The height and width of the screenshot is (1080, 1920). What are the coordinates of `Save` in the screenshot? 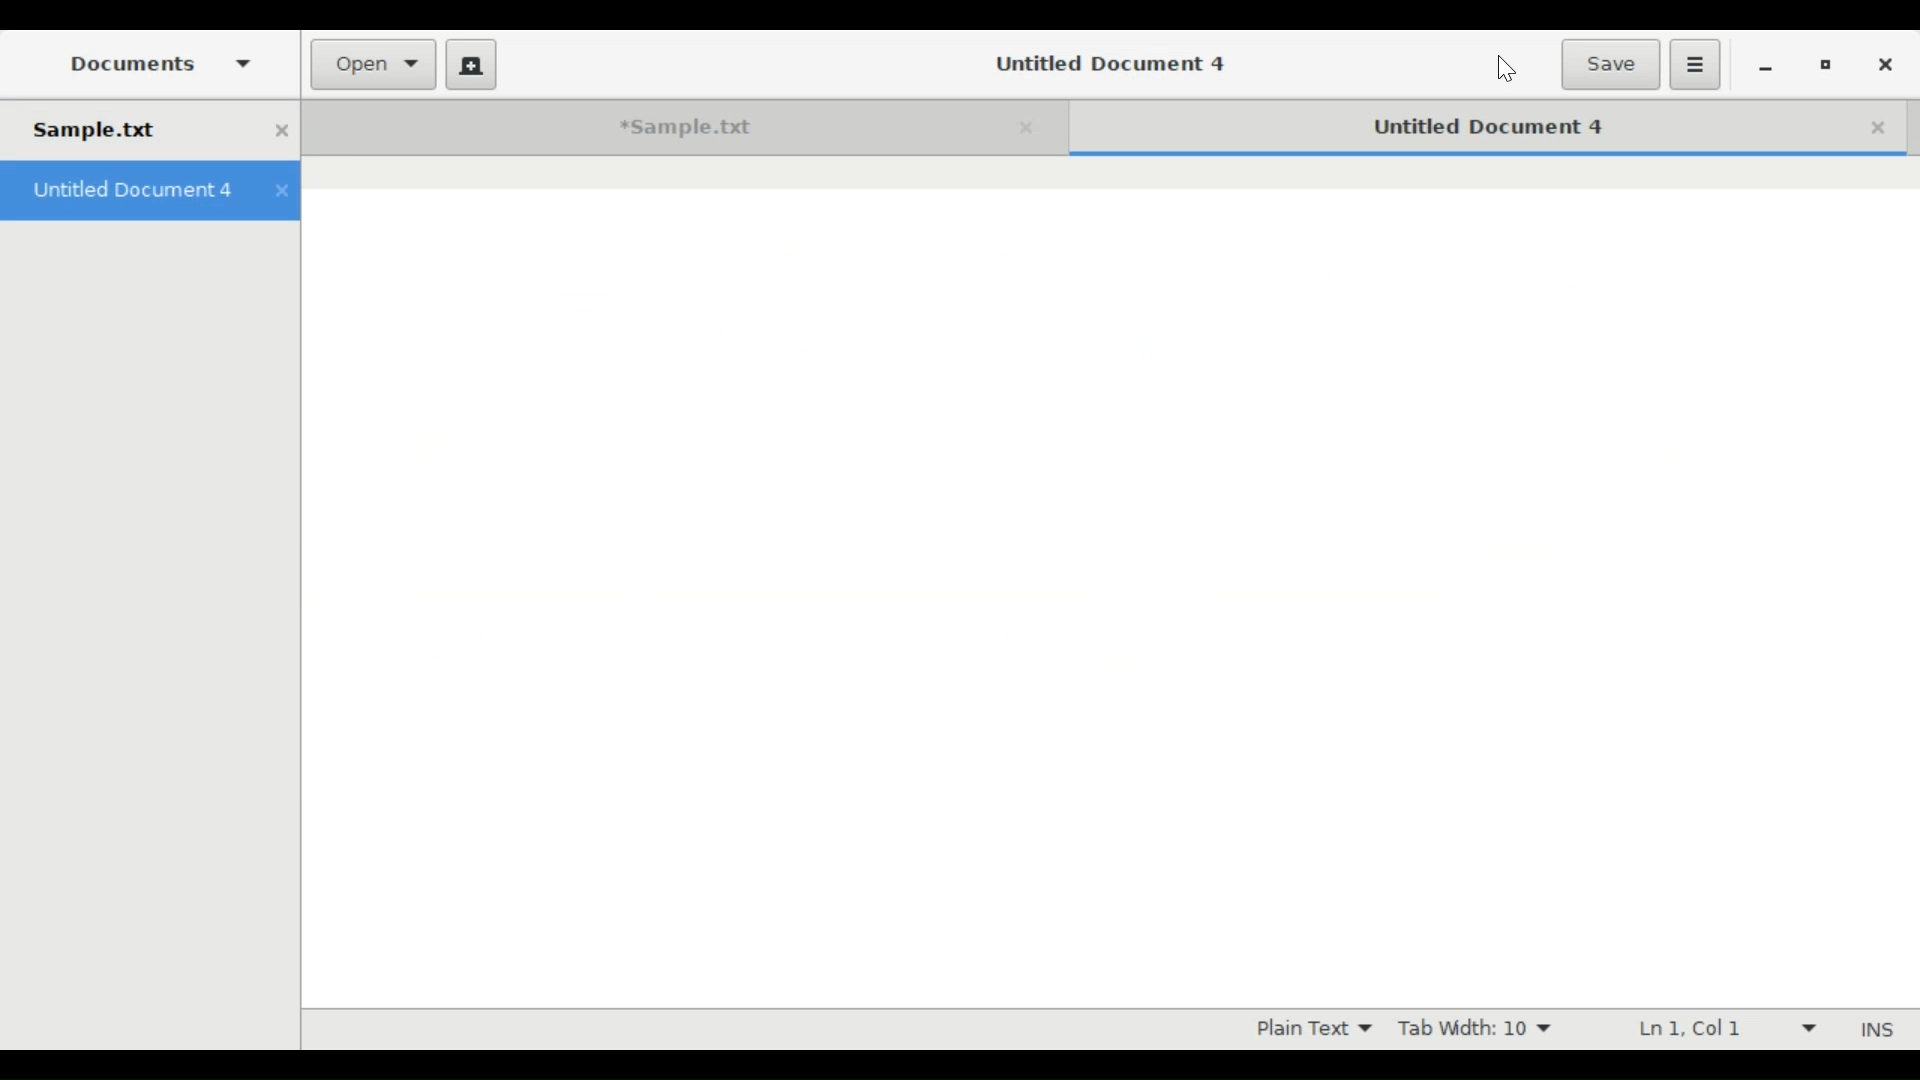 It's located at (1613, 63).